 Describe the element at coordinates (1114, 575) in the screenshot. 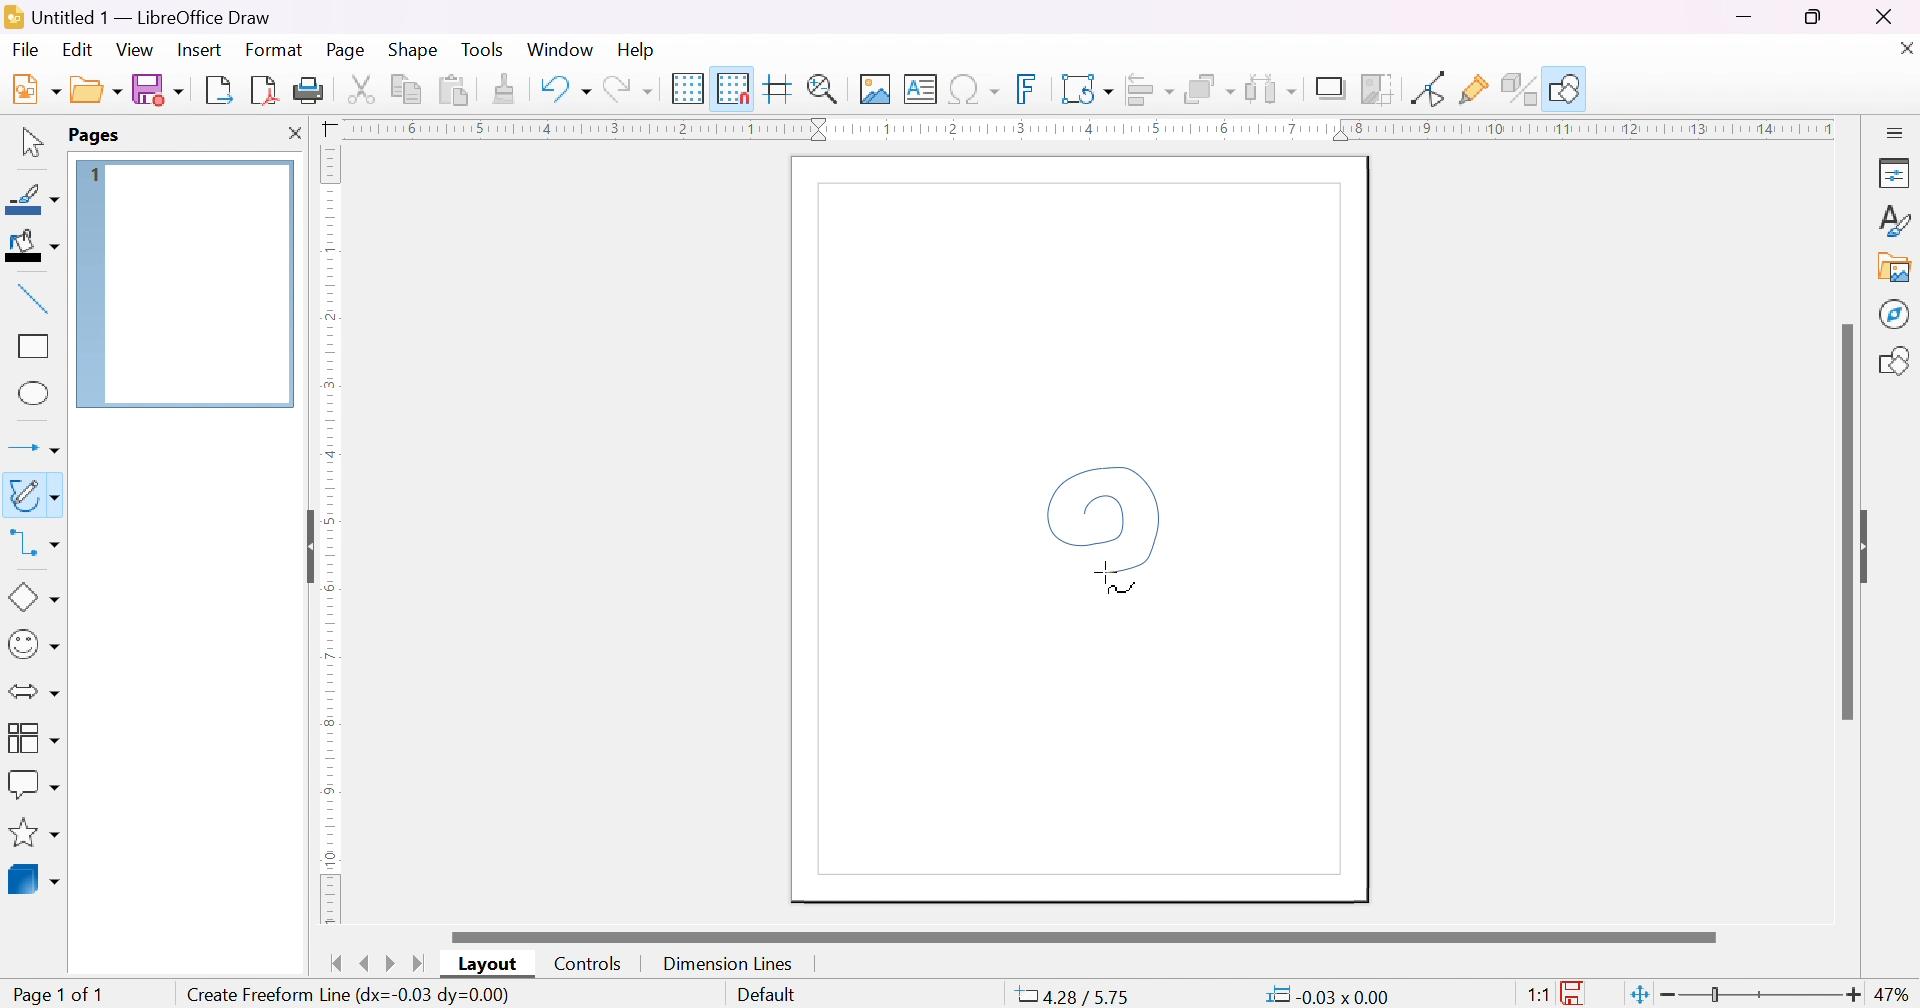

I see `cursor` at that location.